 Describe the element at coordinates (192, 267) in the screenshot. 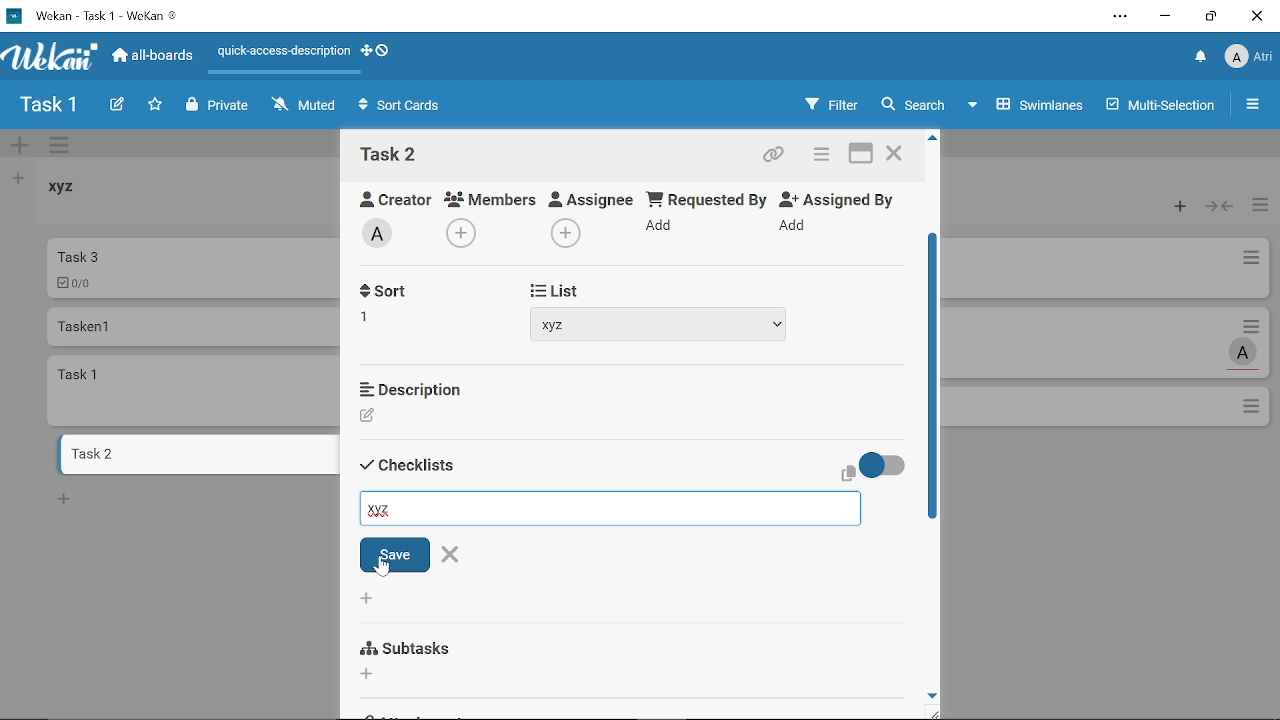

I see `Car` at that location.